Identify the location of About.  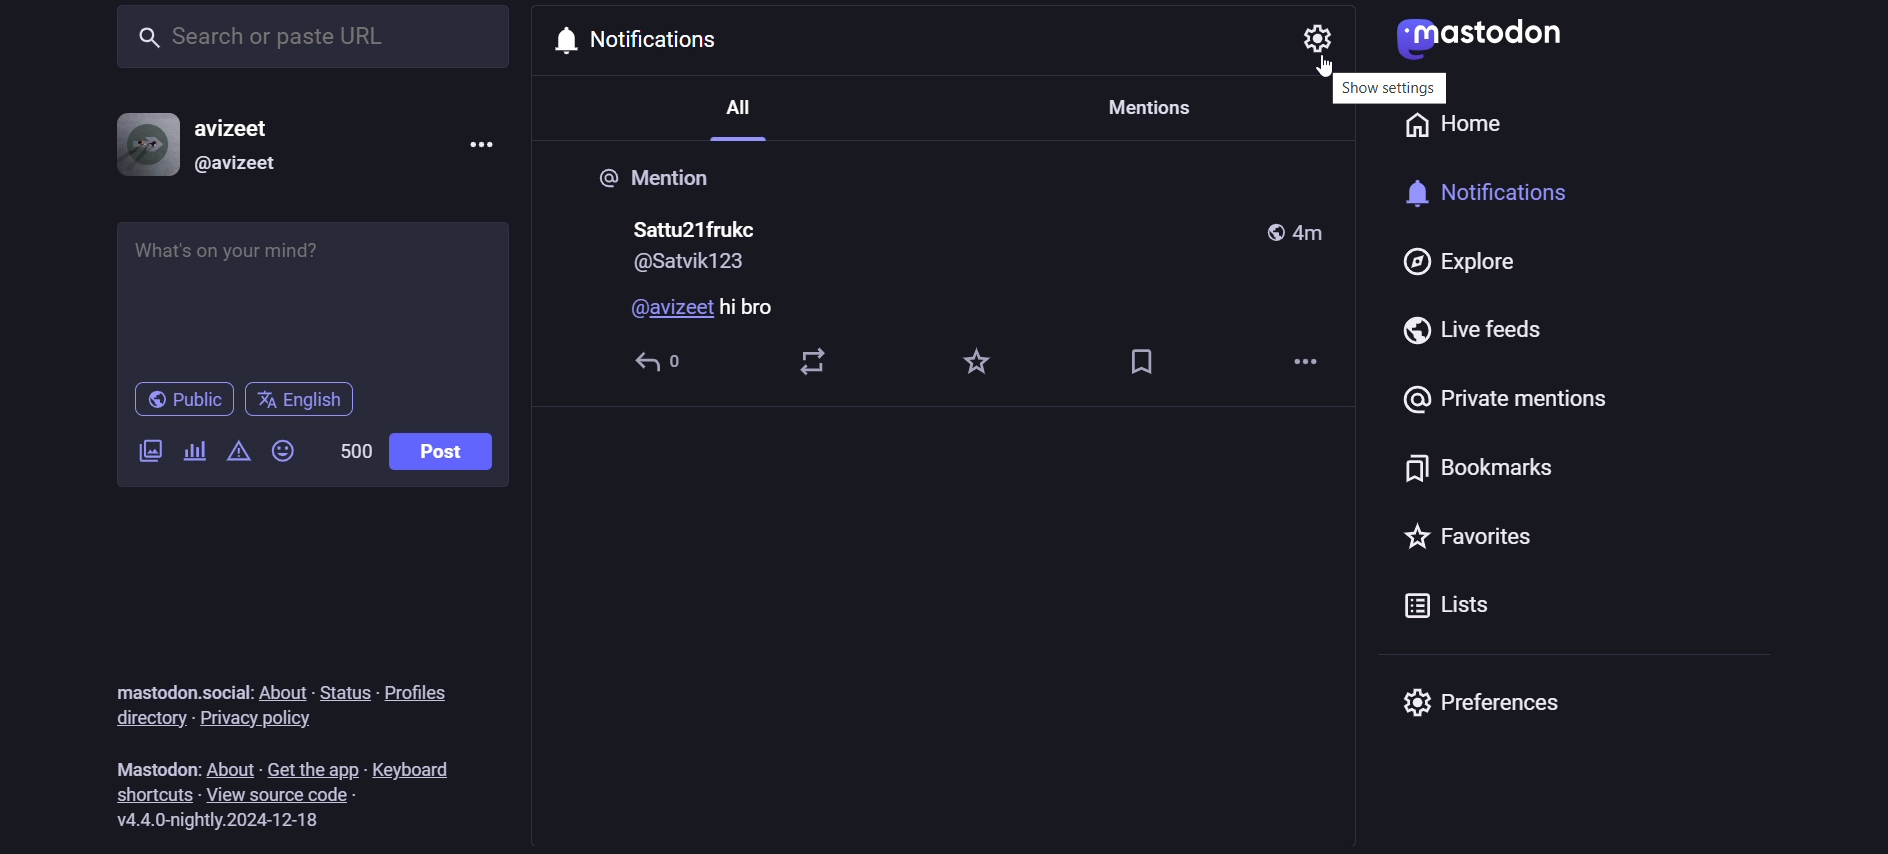
(282, 689).